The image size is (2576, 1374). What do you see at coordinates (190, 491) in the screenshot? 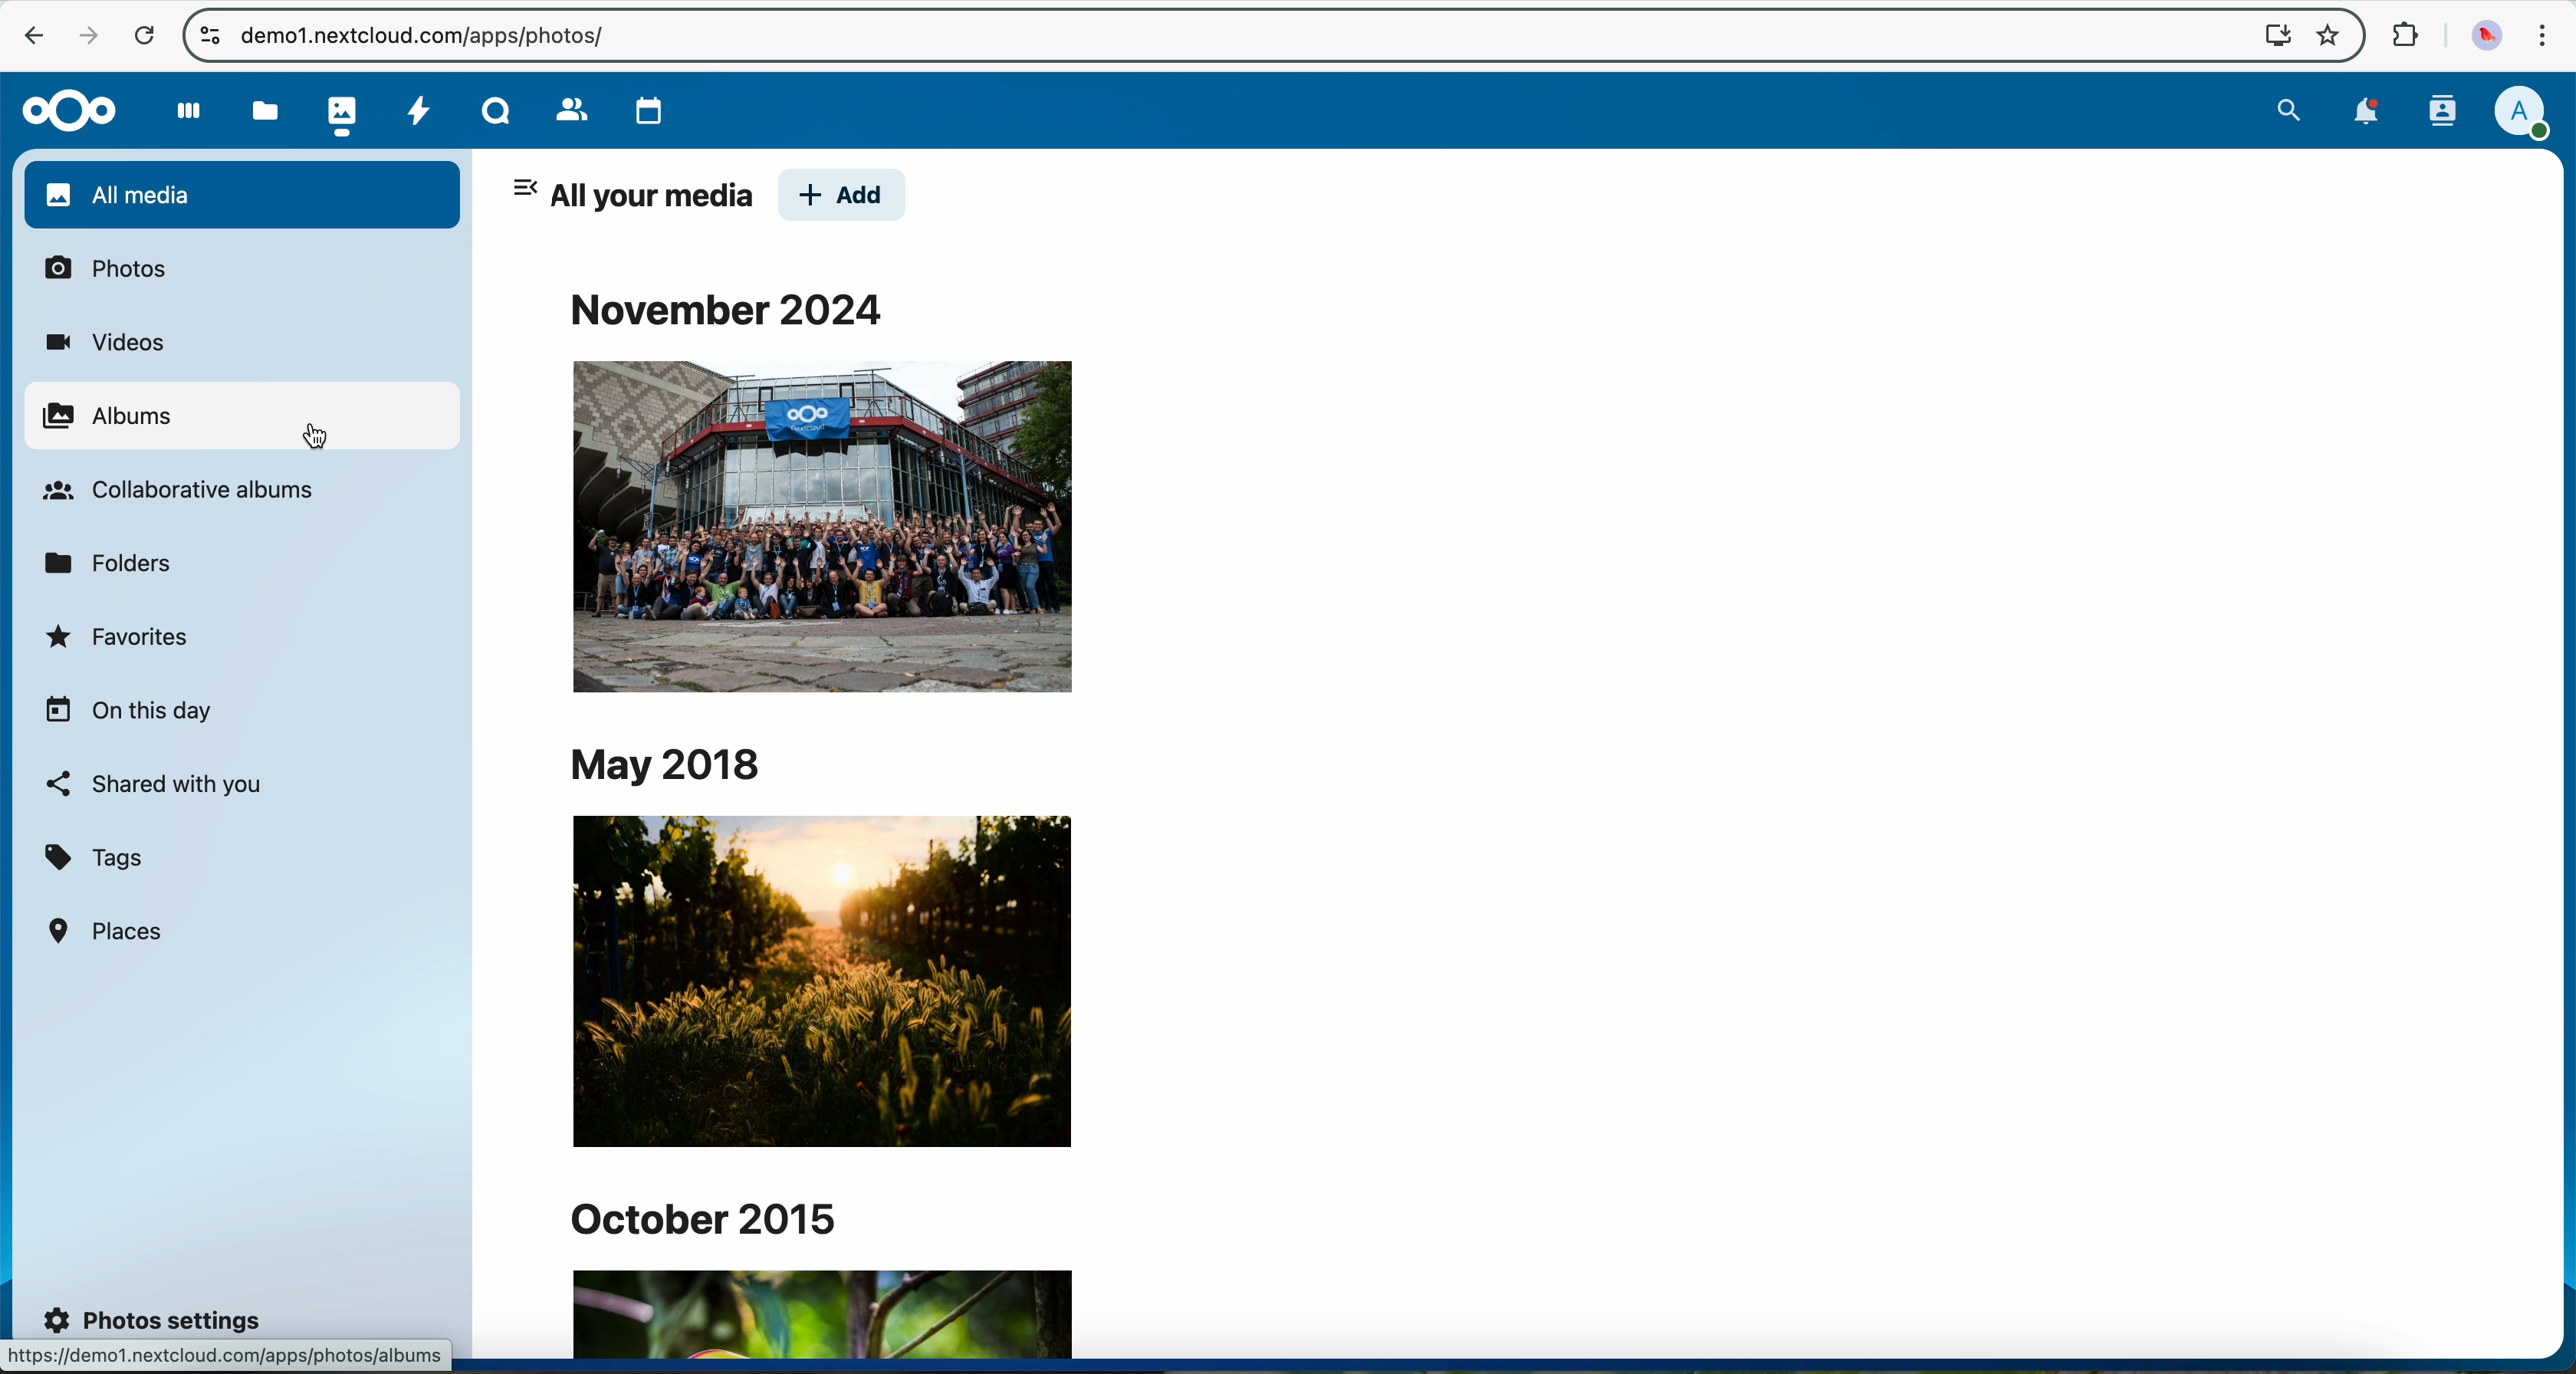
I see `collaborative albums` at bounding box center [190, 491].